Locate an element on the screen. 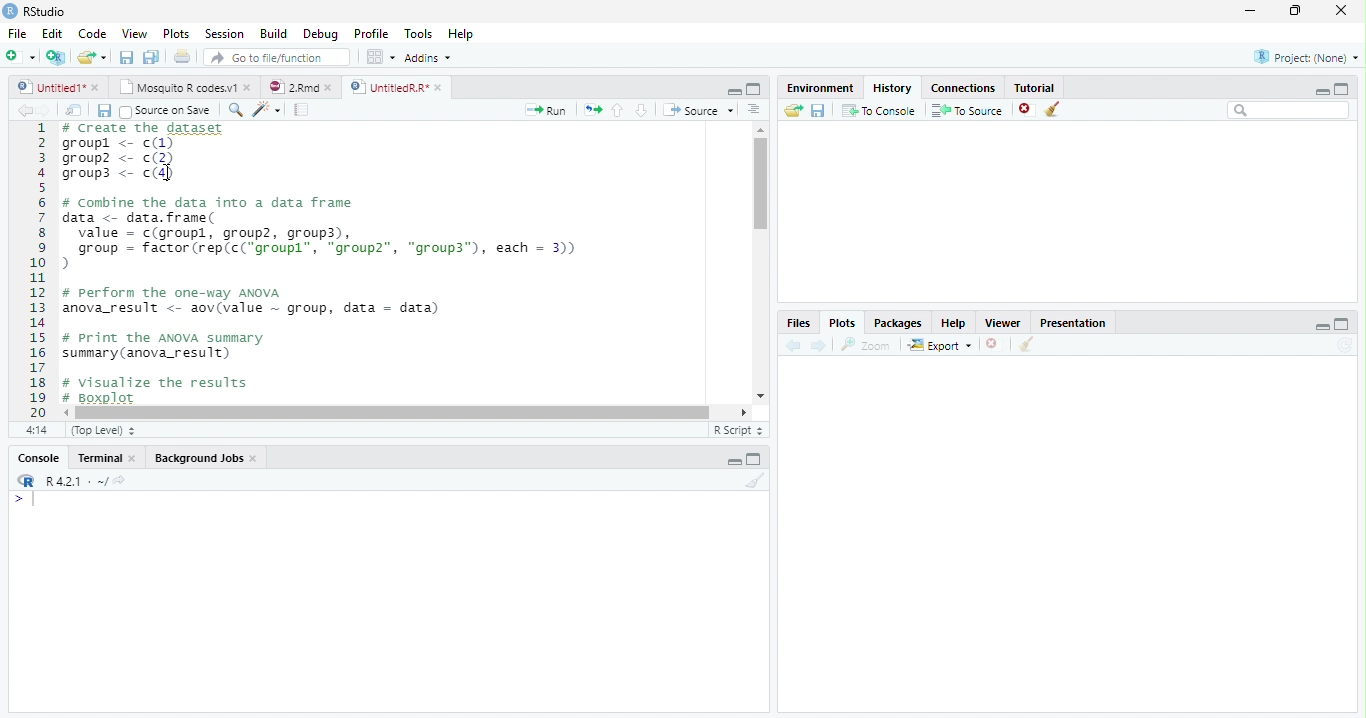  Untitled R* is located at coordinates (396, 87).